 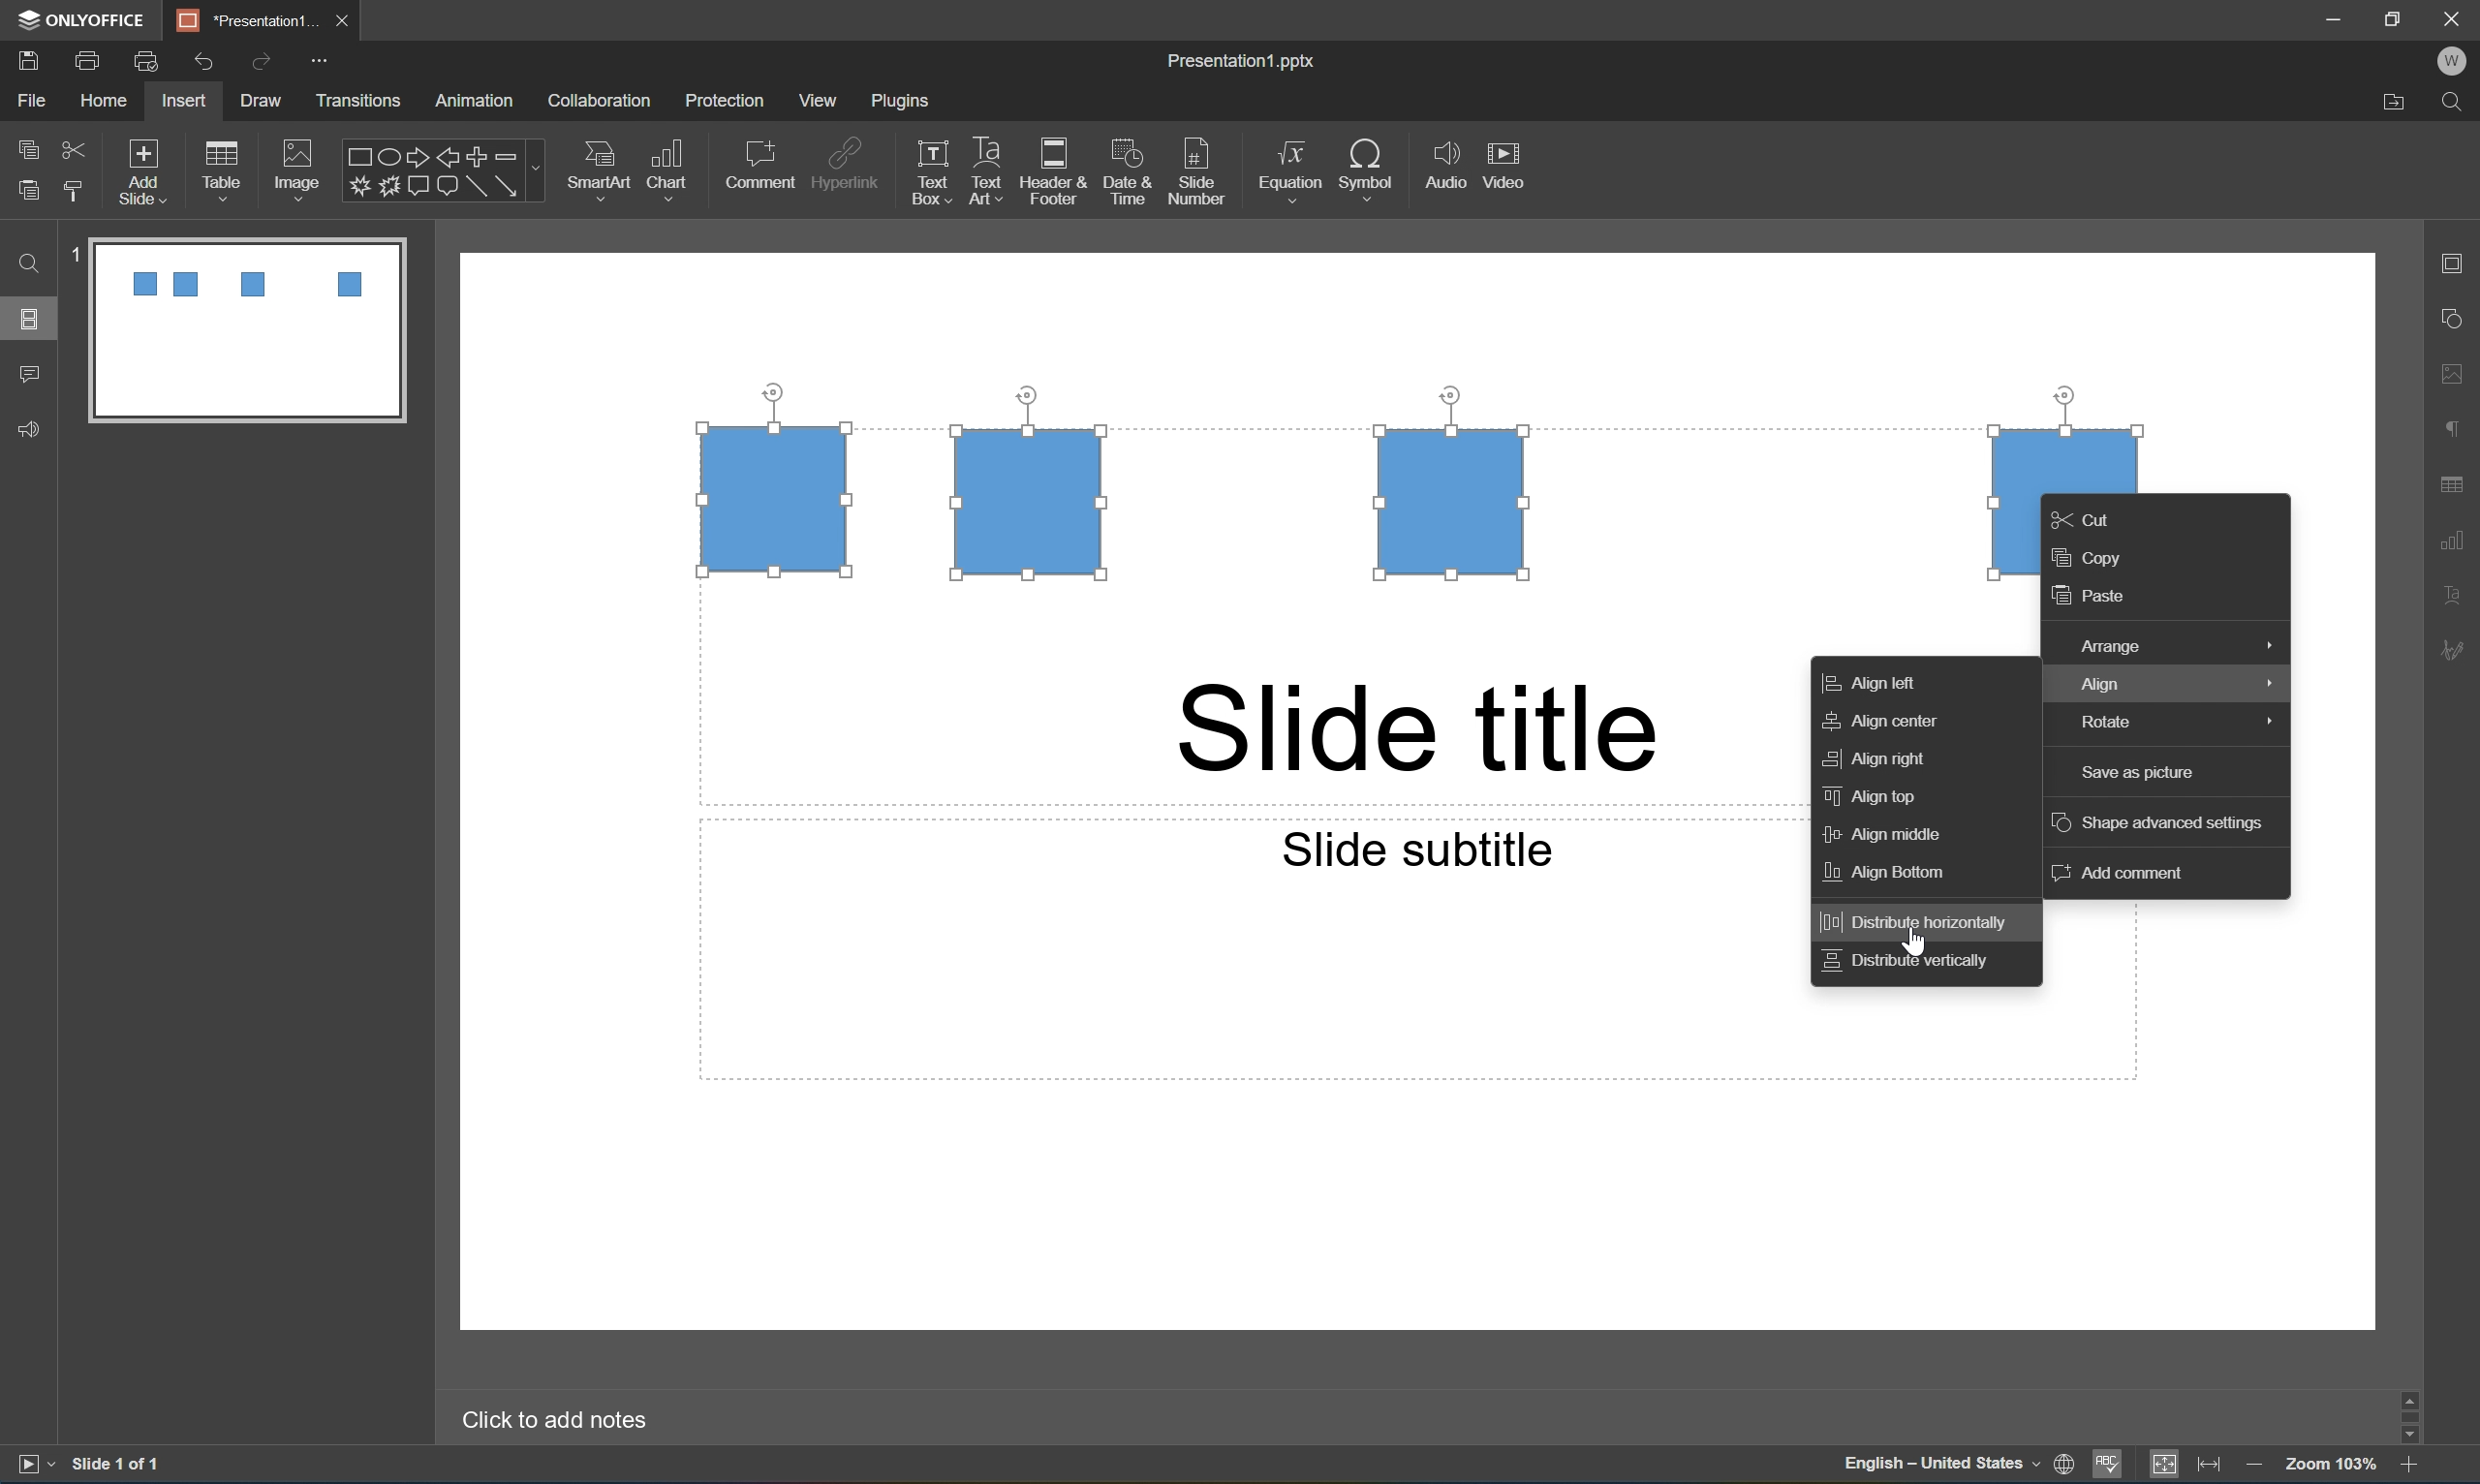 I want to click on slide 1 of 1, so click(x=116, y=1466).